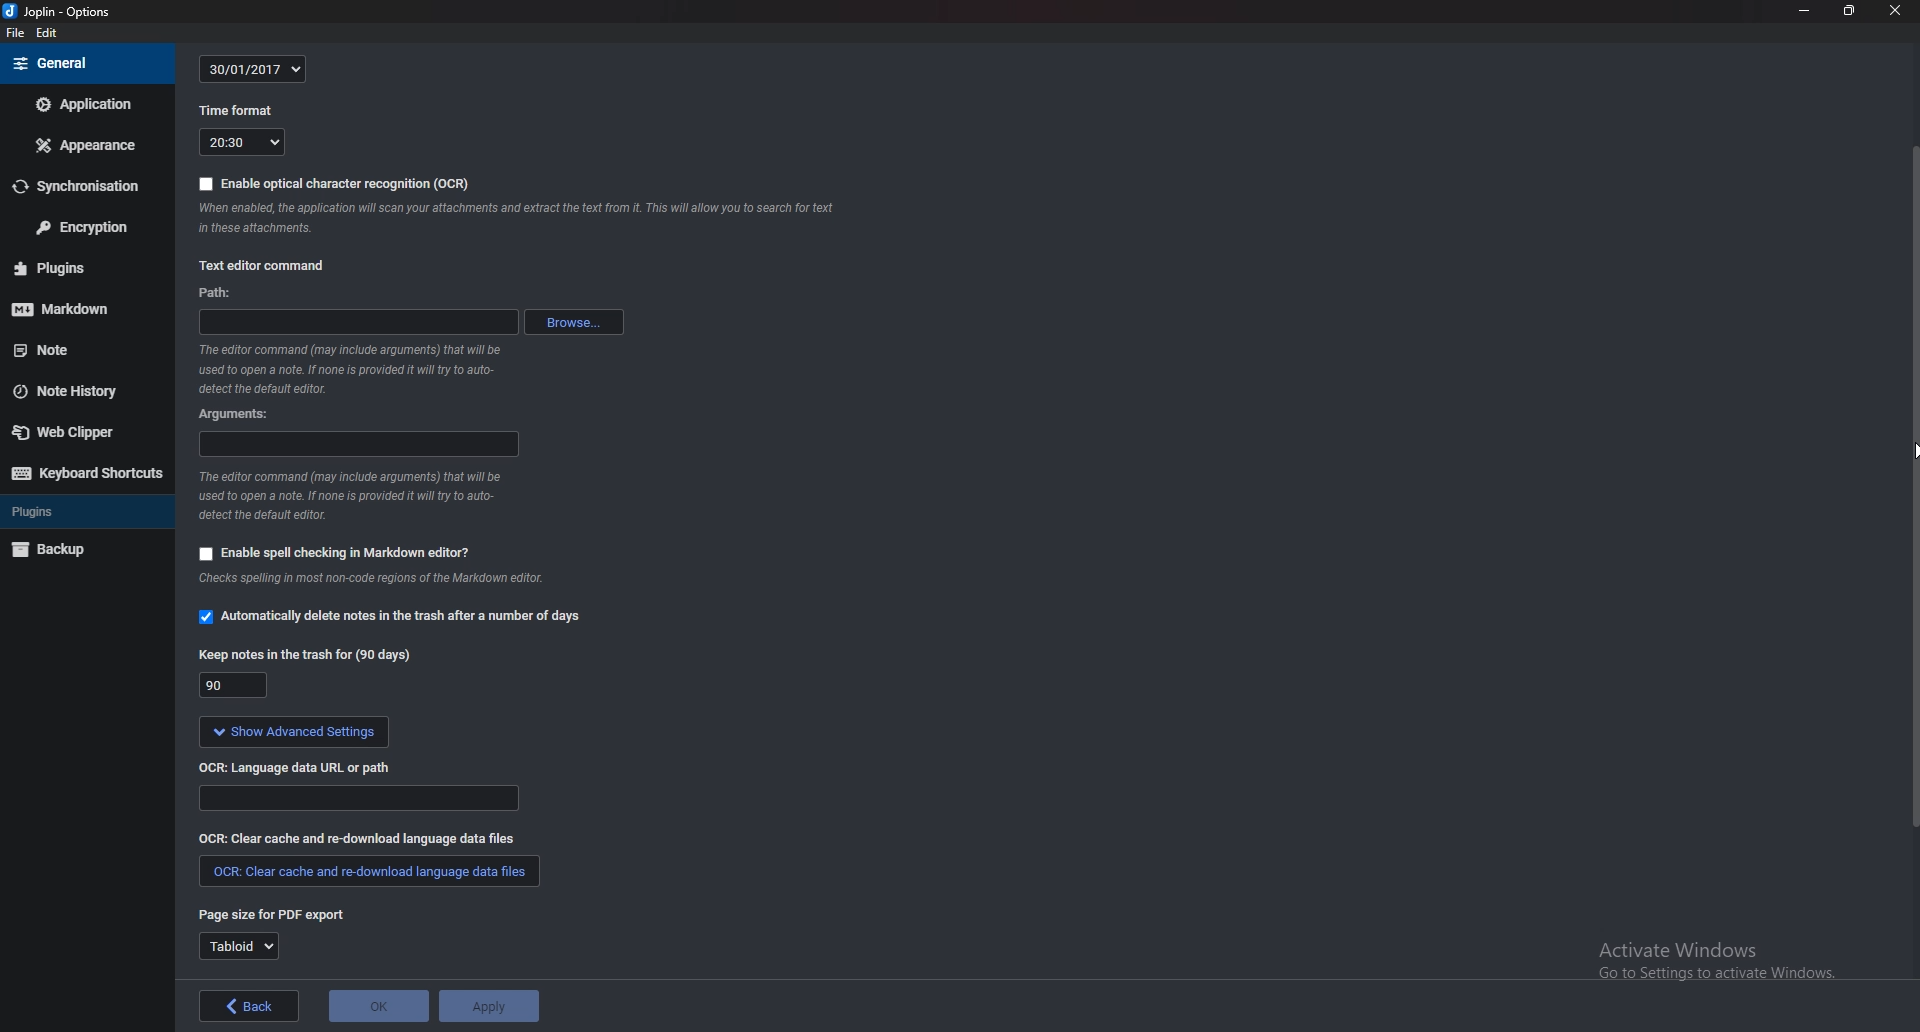 The width and height of the screenshot is (1920, 1032). What do you see at coordinates (81, 551) in the screenshot?
I see `Back up` at bounding box center [81, 551].